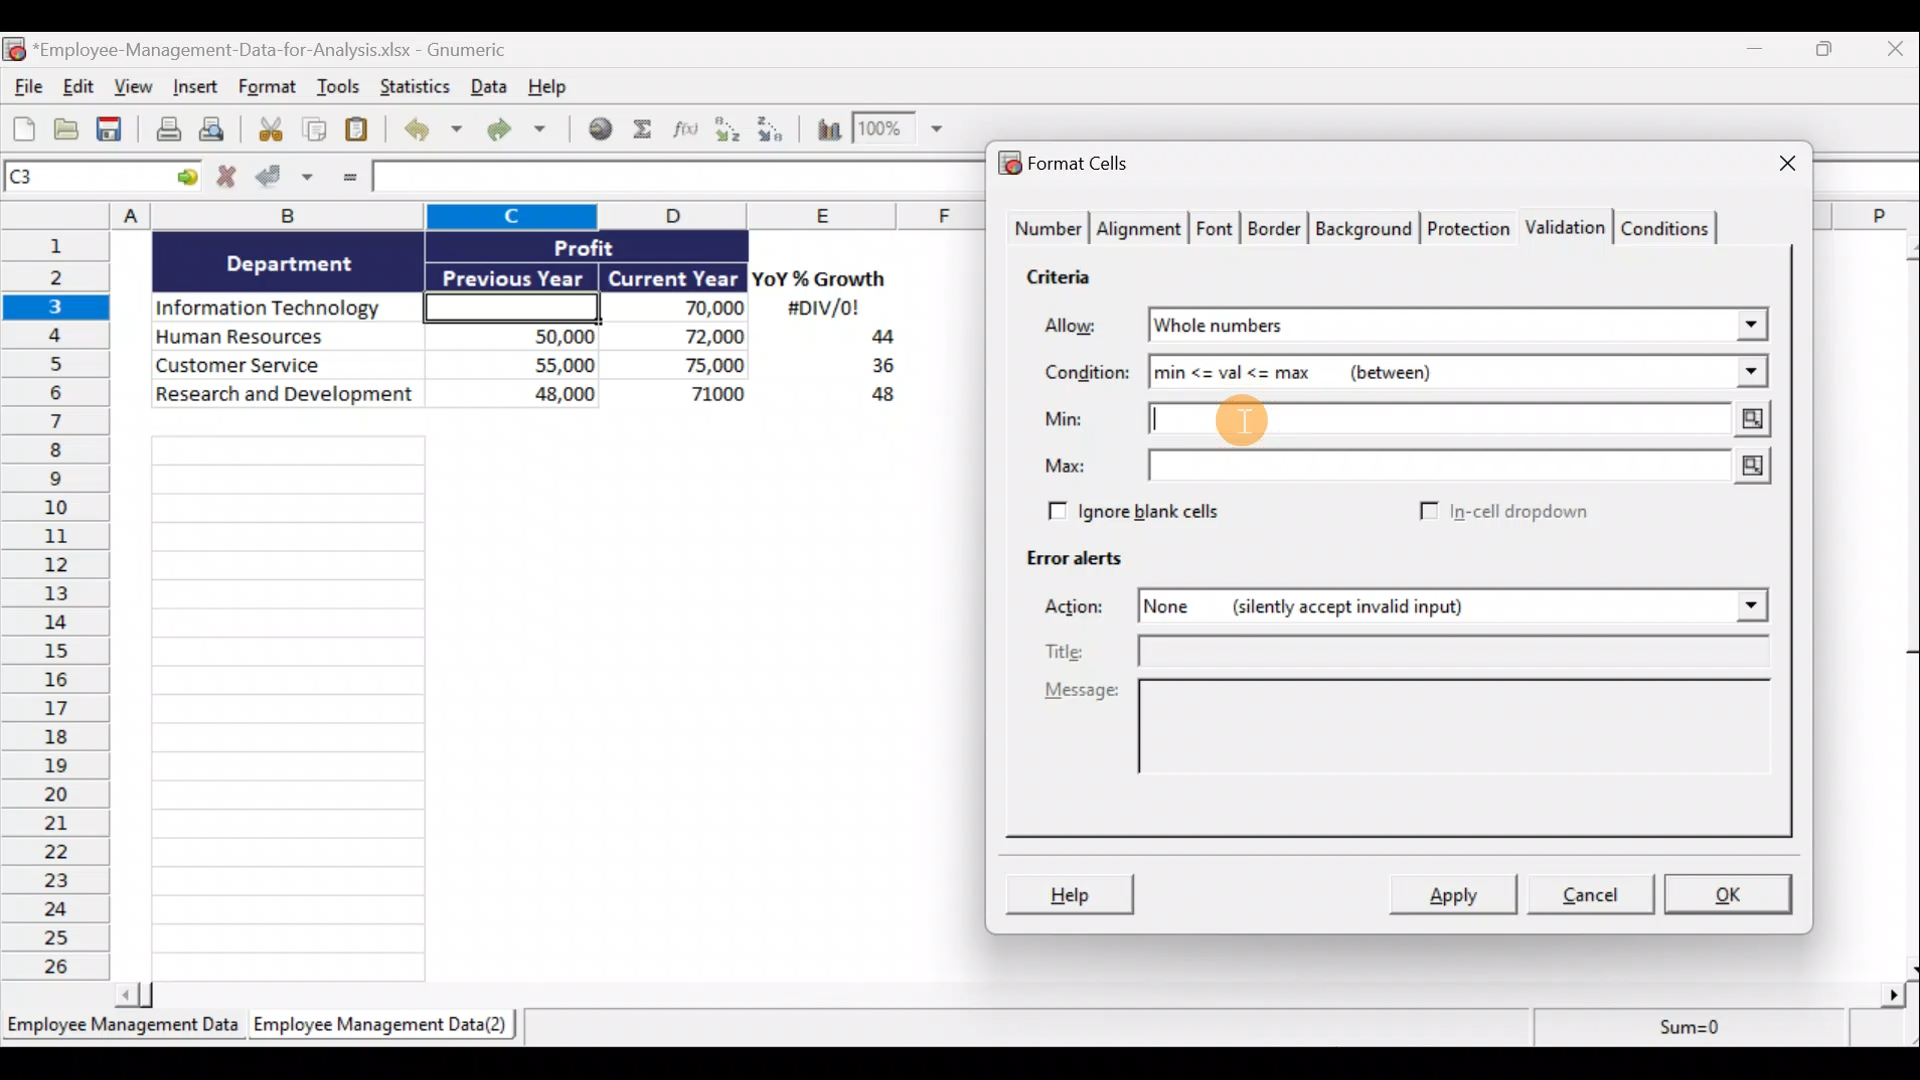 This screenshot has height=1080, width=1920. I want to click on 48,000, so click(523, 397).